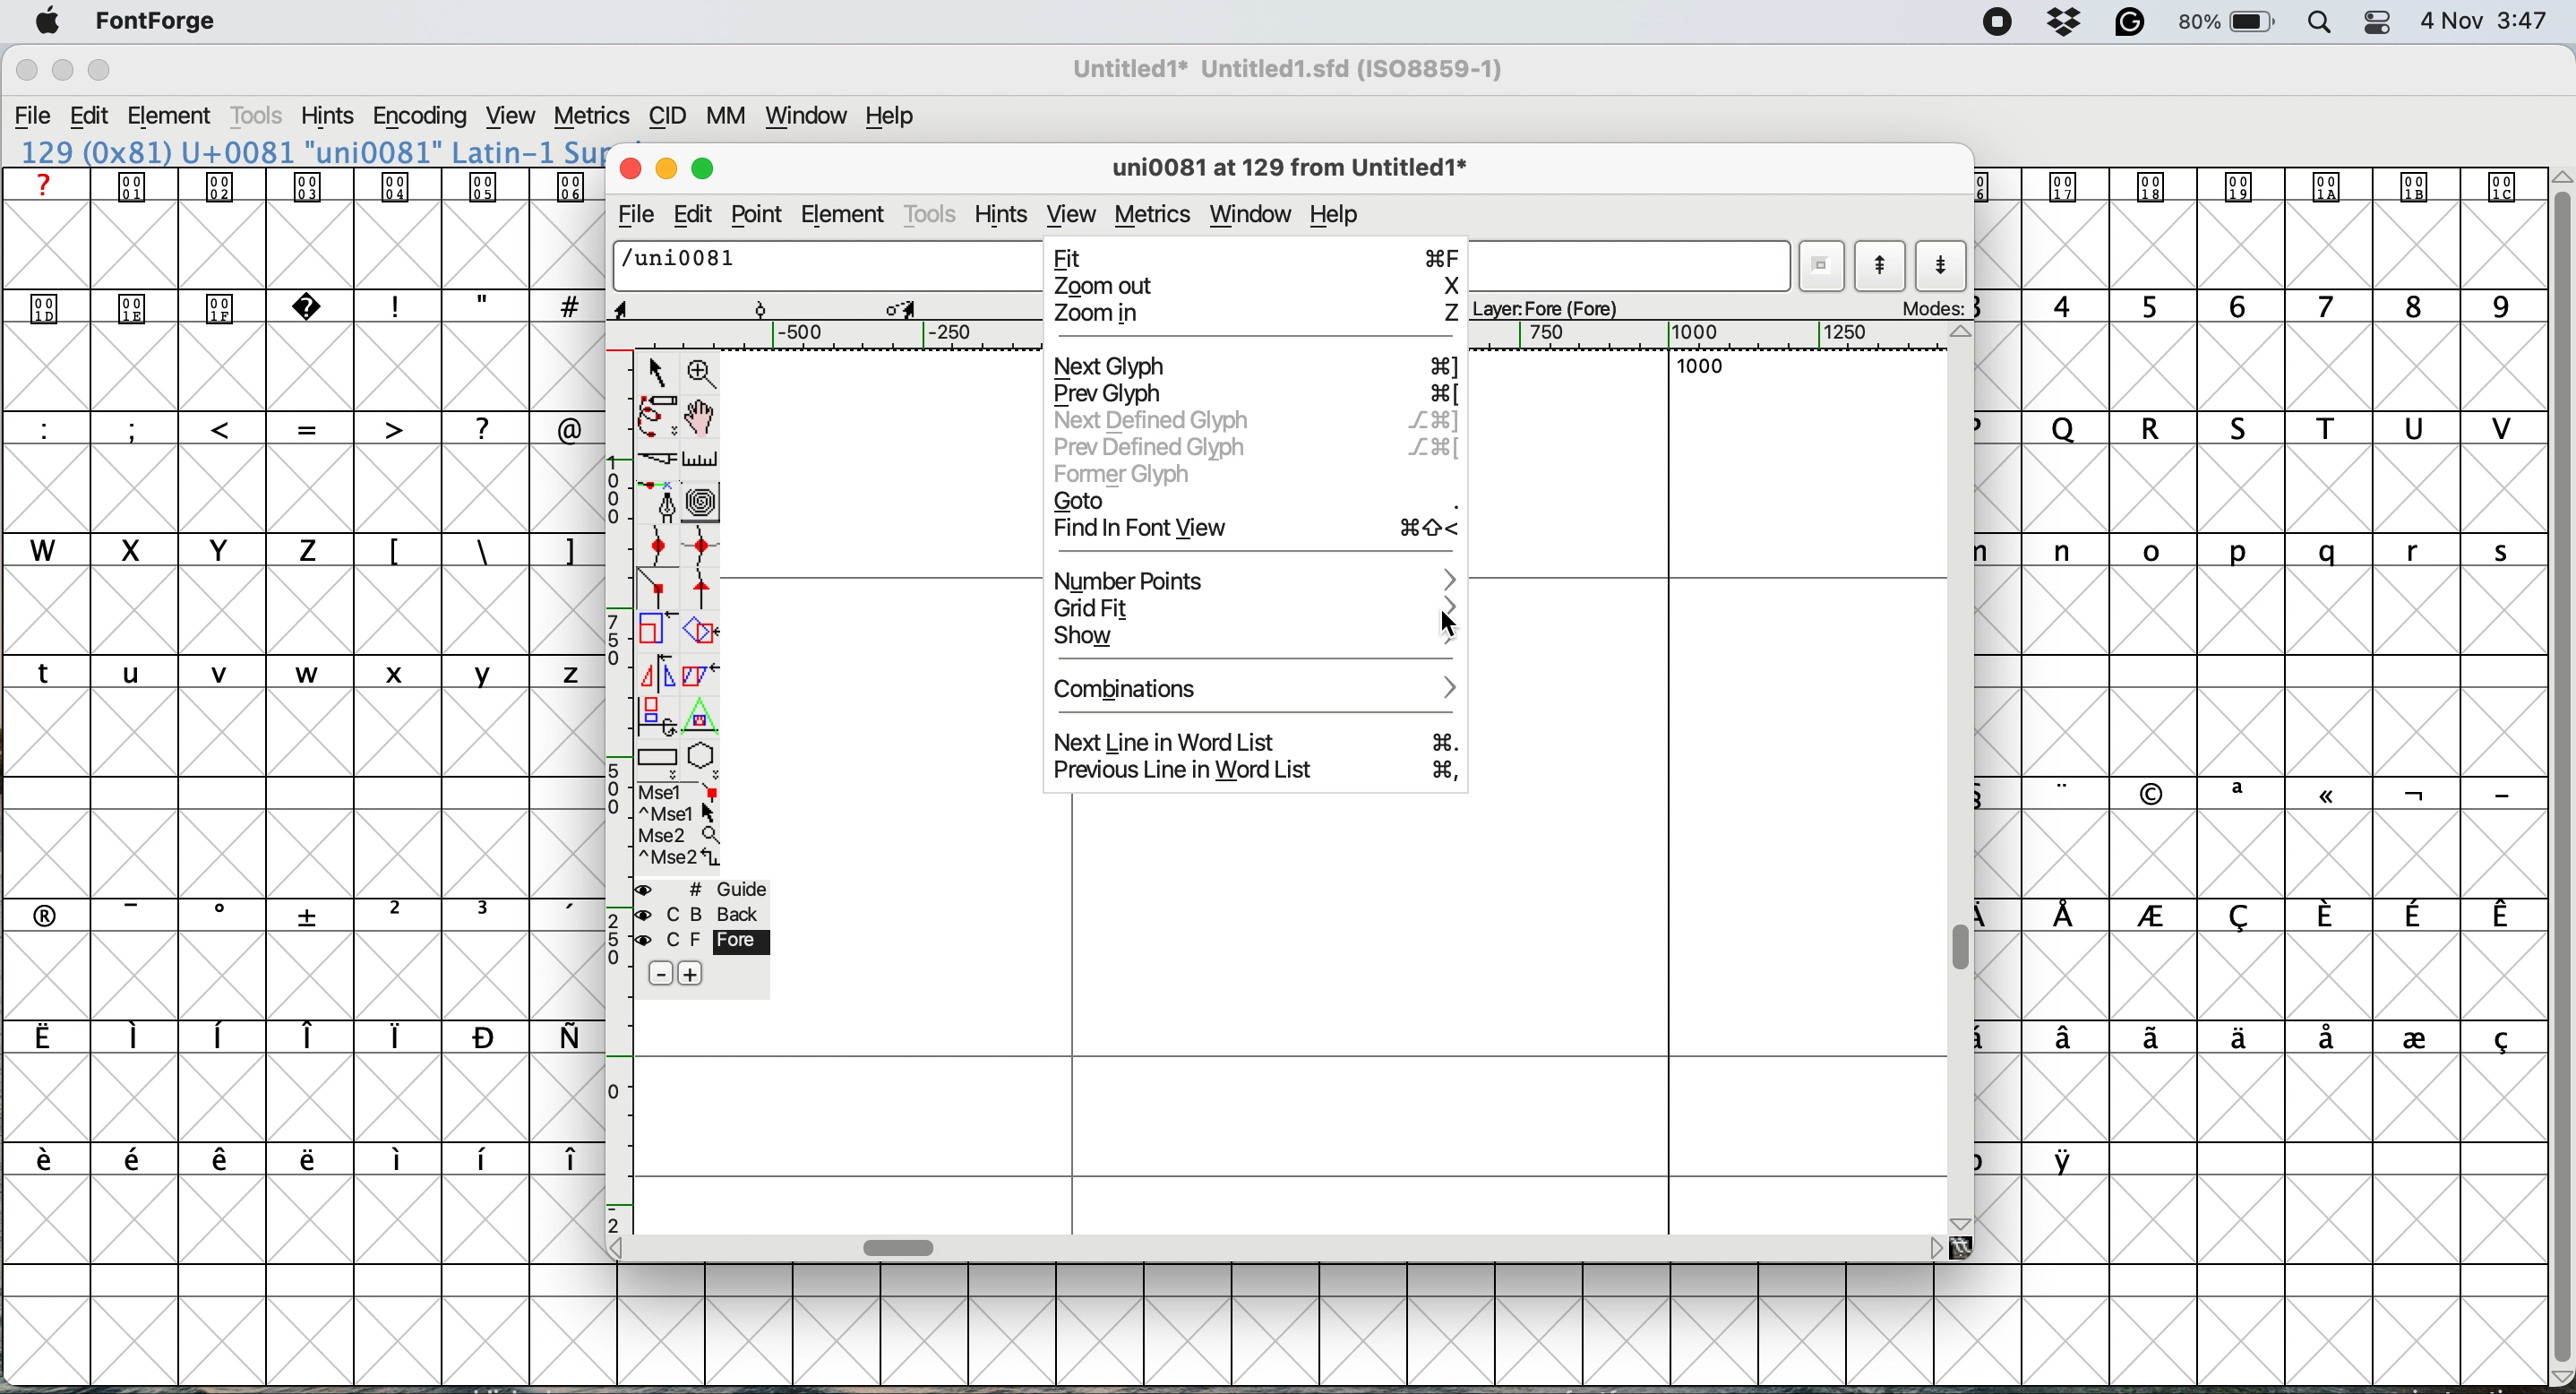 This screenshot has width=2576, height=1394. I want to click on /uni0081, so click(682, 263).